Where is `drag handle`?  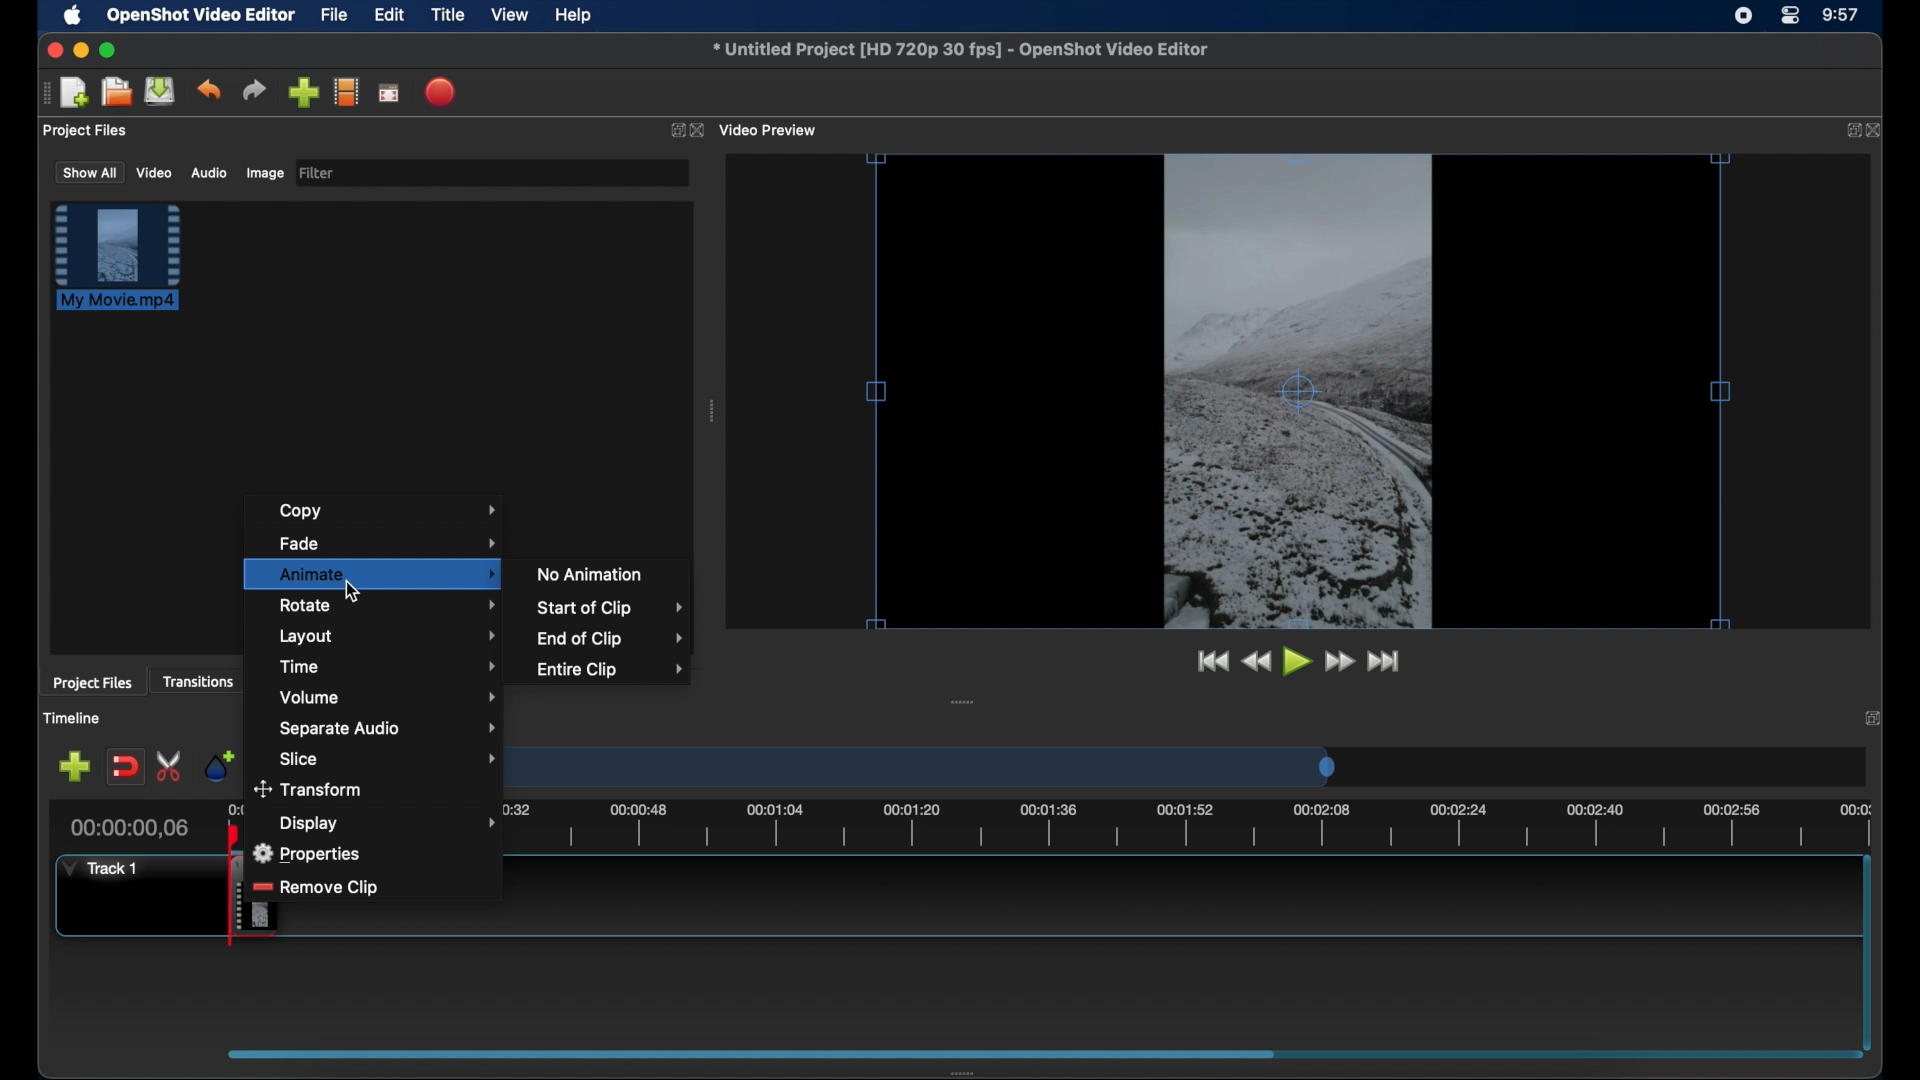 drag handle is located at coordinates (963, 702).